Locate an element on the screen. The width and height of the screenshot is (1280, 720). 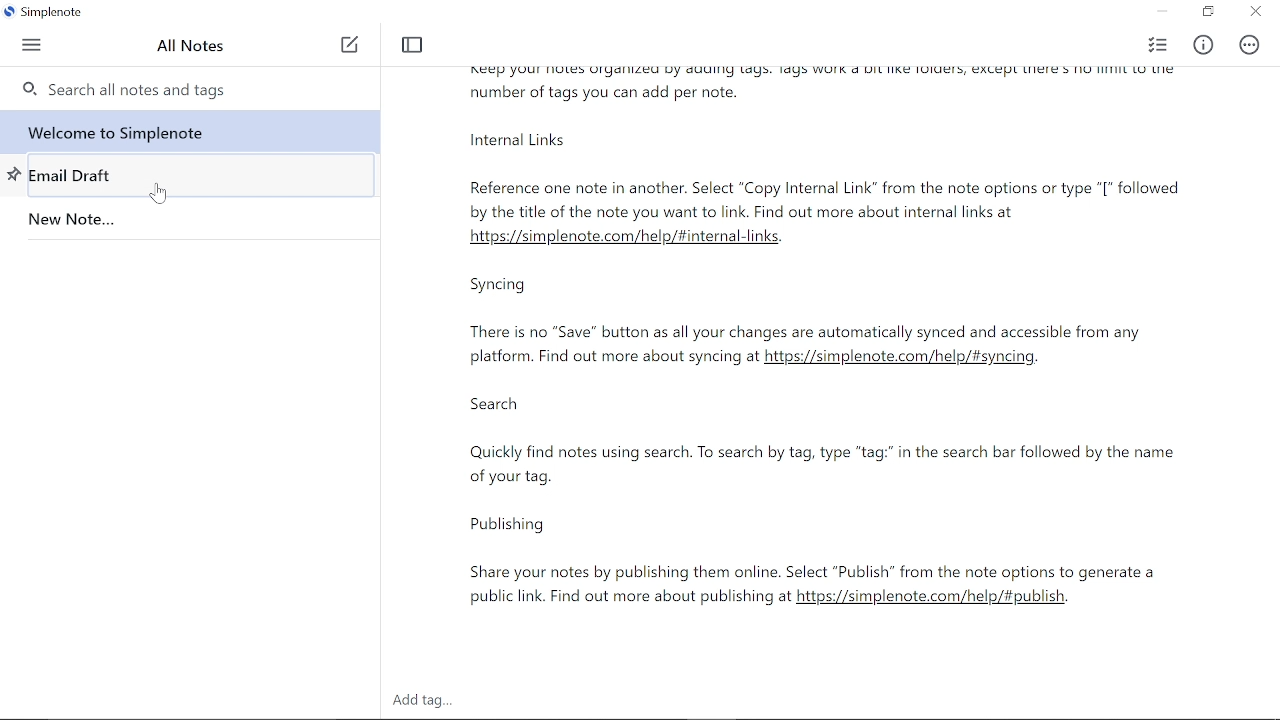
Actions is located at coordinates (1248, 46).